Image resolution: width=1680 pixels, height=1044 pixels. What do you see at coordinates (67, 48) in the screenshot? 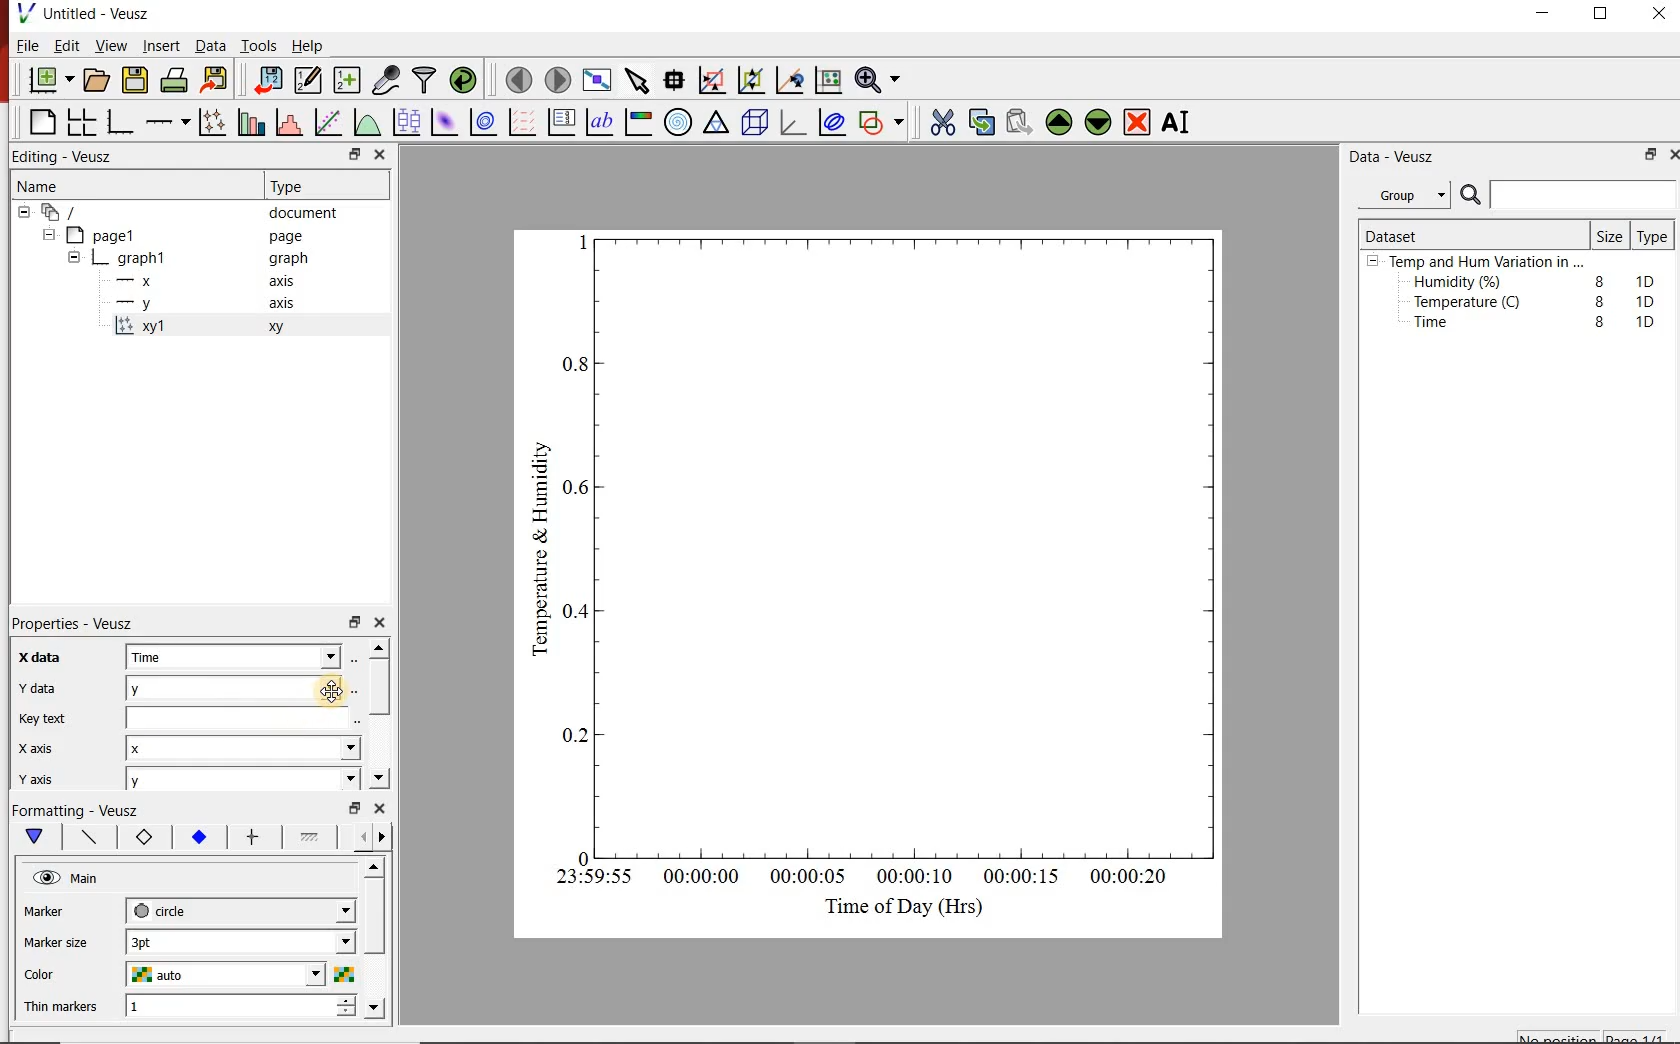
I see `Edit` at bounding box center [67, 48].